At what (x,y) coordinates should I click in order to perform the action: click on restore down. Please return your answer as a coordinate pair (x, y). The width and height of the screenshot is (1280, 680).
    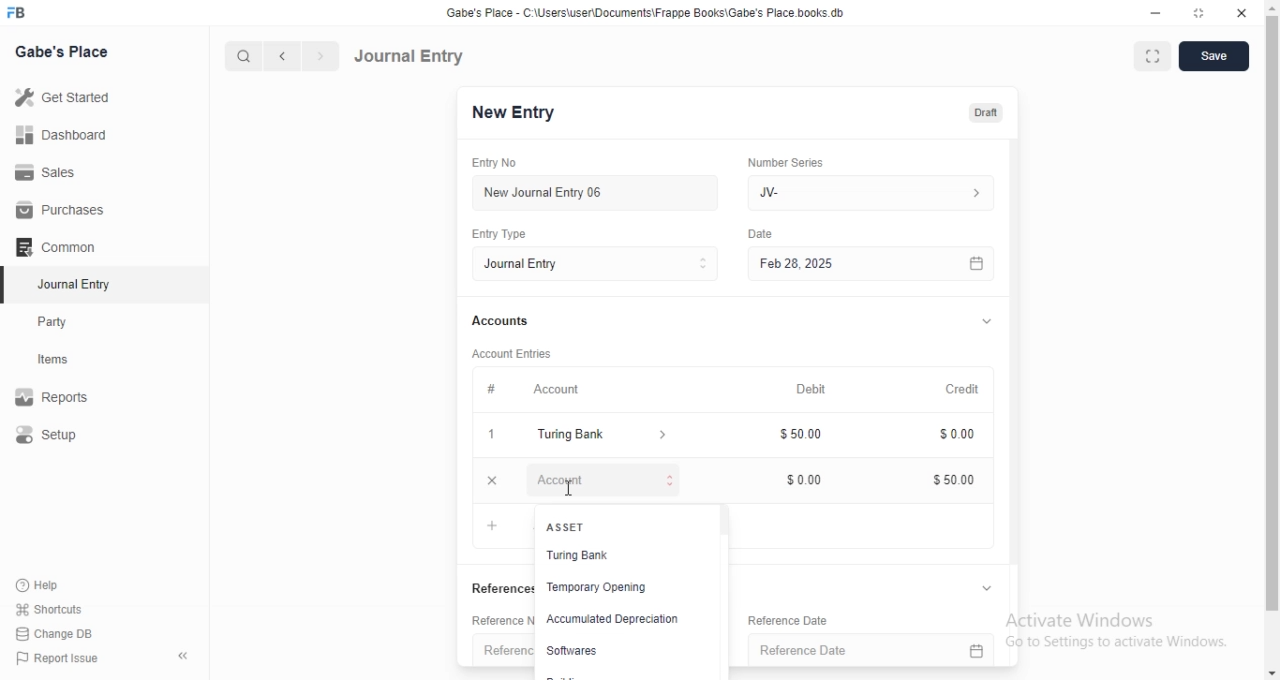
    Looking at the image, I should click on (1201, 14).